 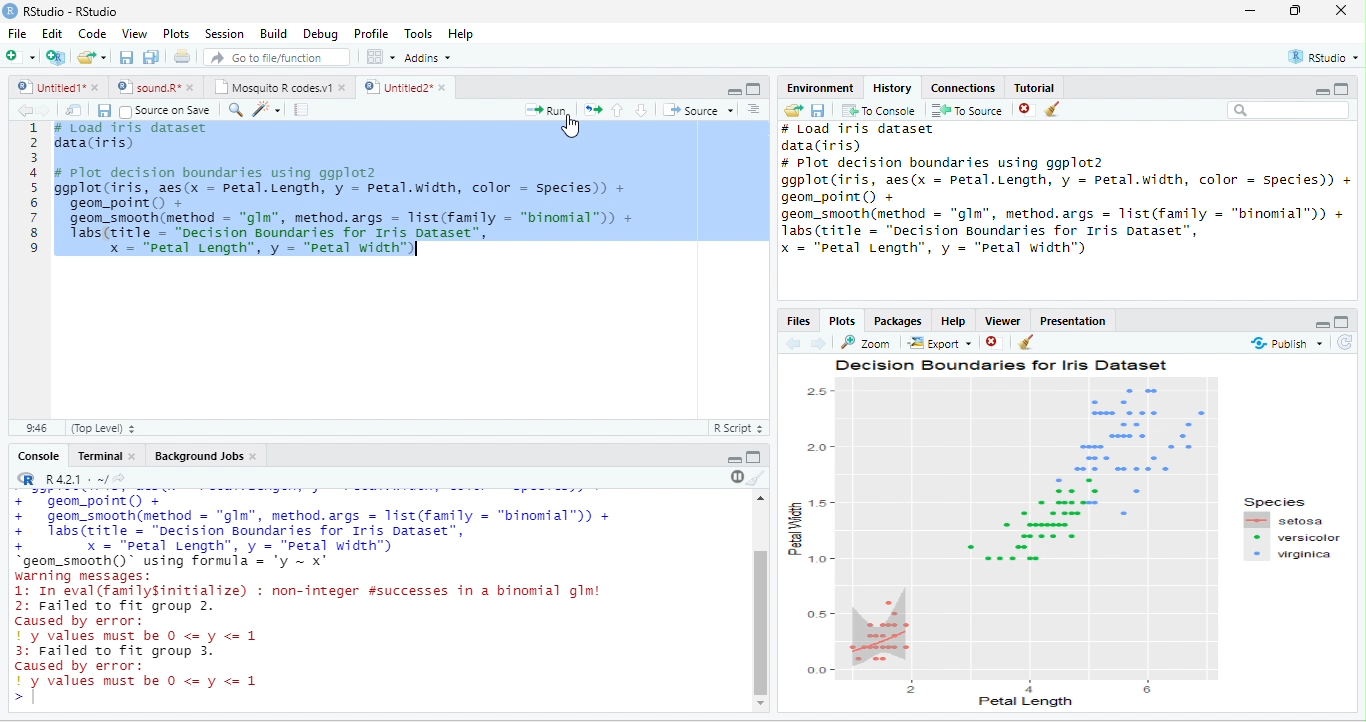 What do you see at coordinates (301, 109) in the screenshot?
I see `compile report` at bounding box center [301, 109].